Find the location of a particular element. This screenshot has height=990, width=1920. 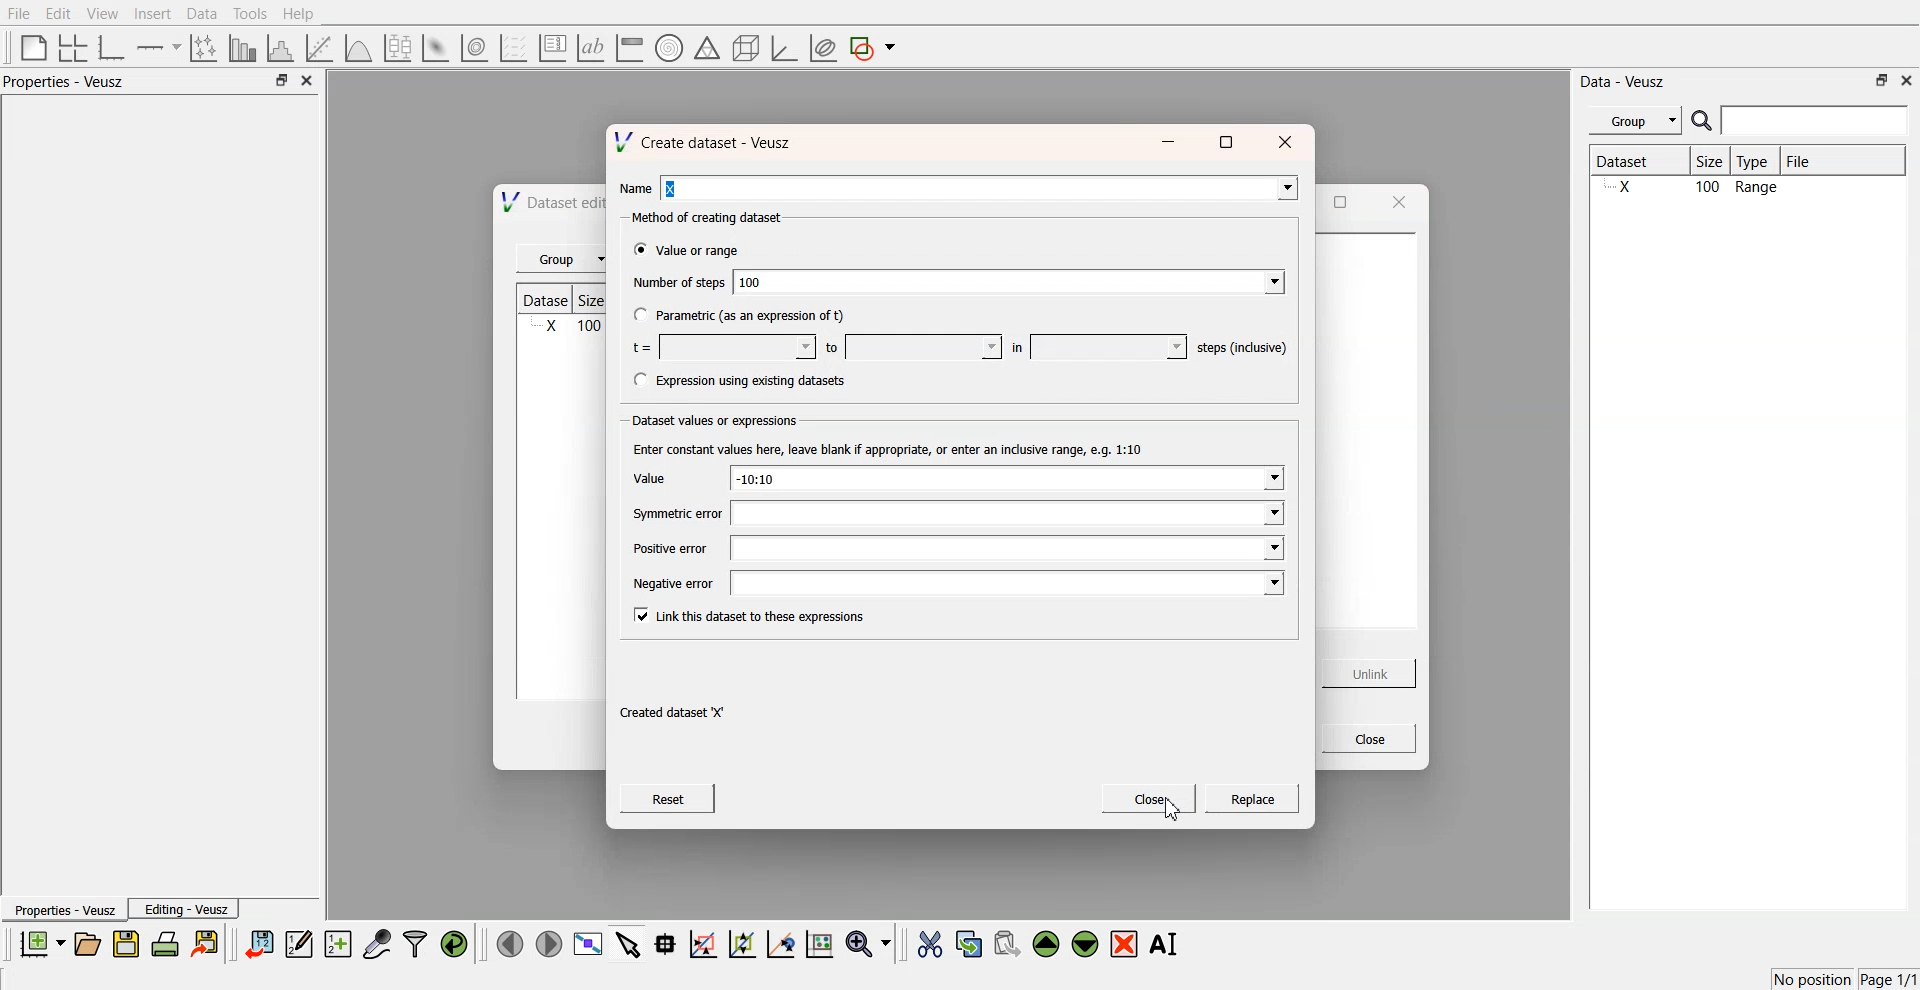

plot key is located at coordinates (552, 48).